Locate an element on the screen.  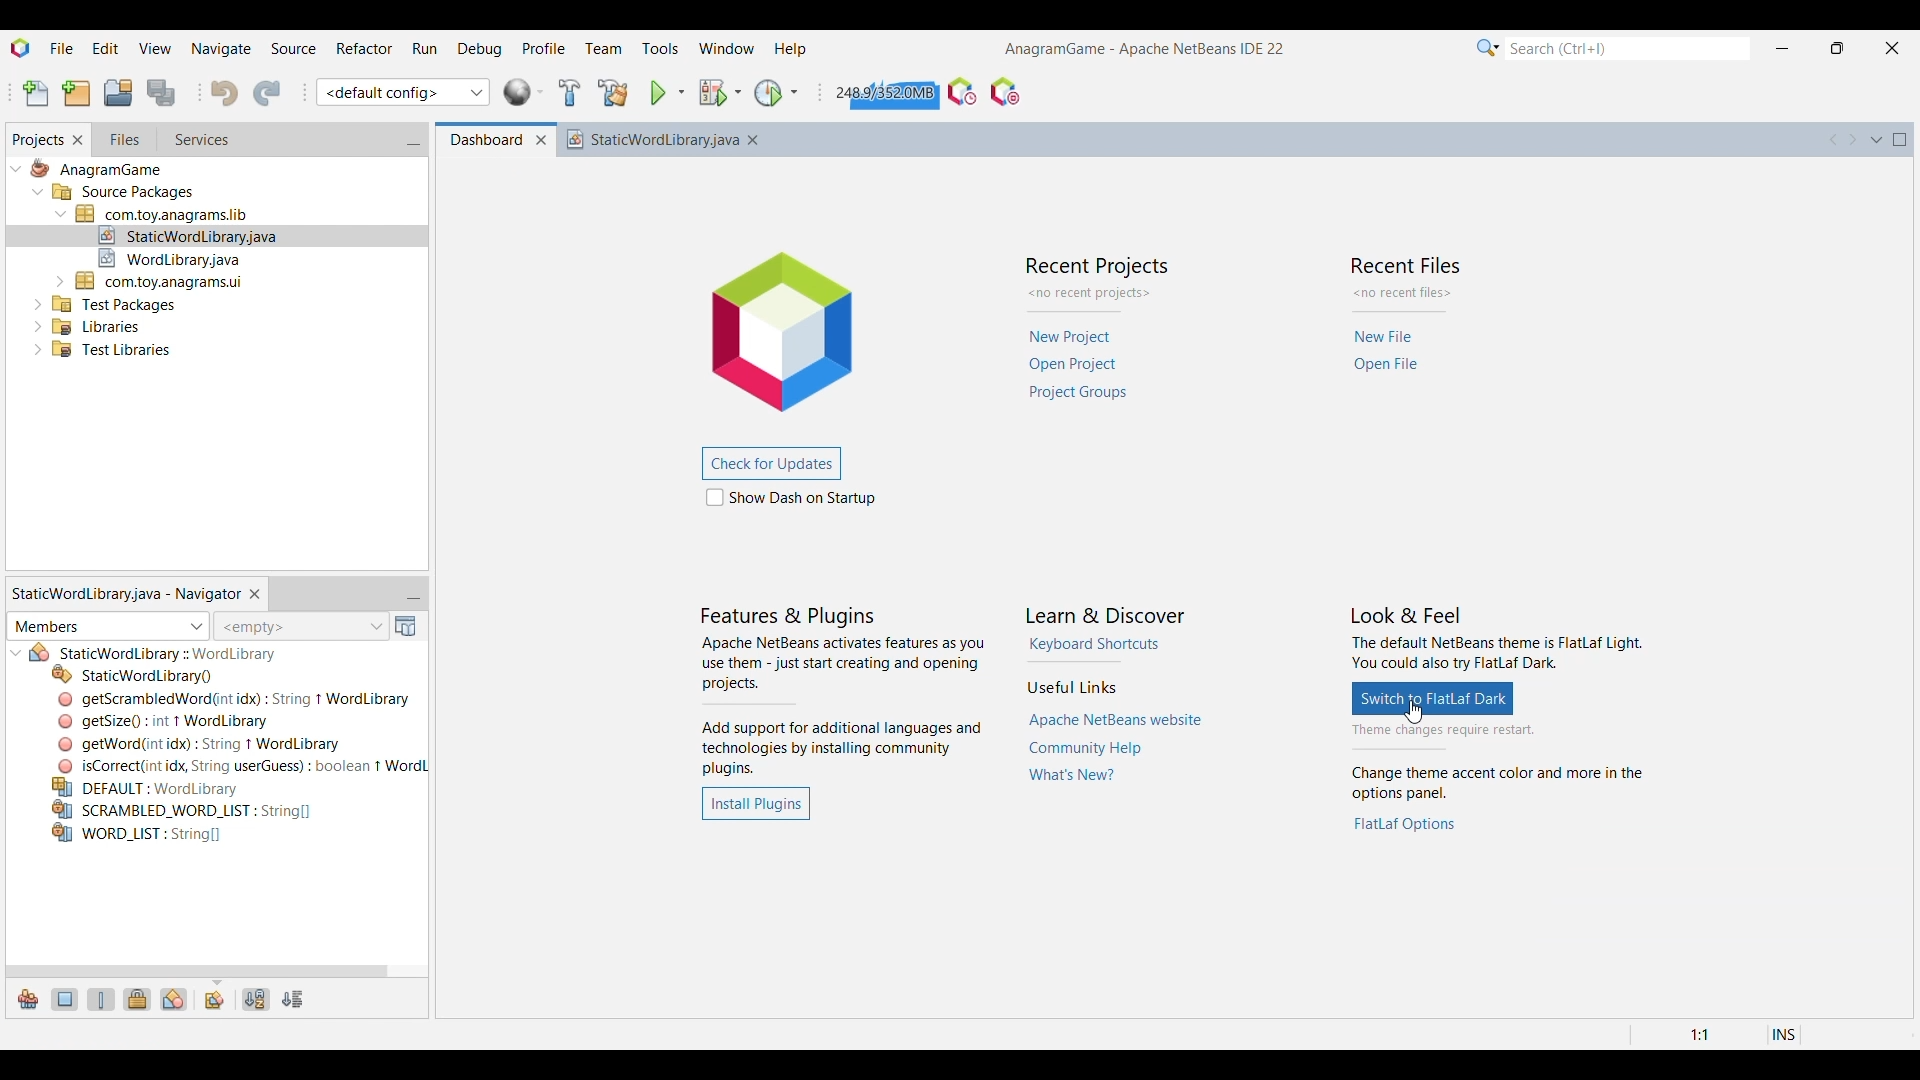
Software logo is located at coordinates (21, 48).